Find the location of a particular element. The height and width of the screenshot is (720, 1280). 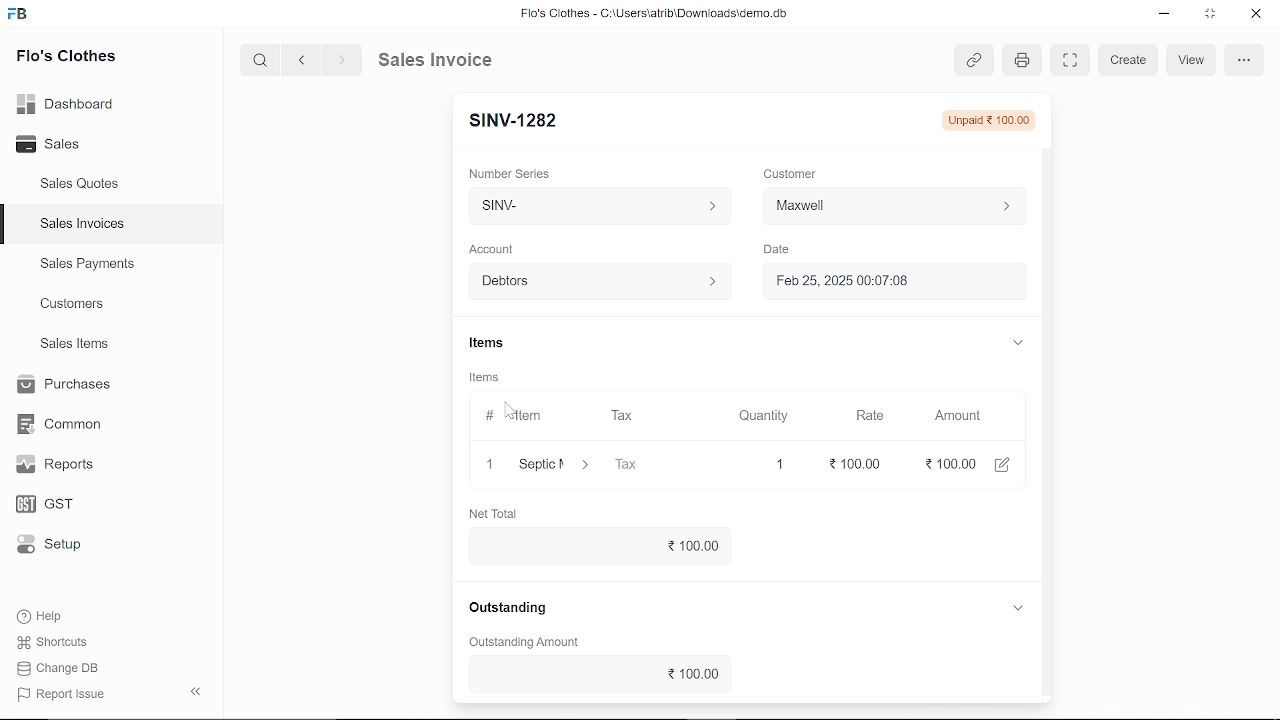

New Entry is located at coordinates (515, 122).